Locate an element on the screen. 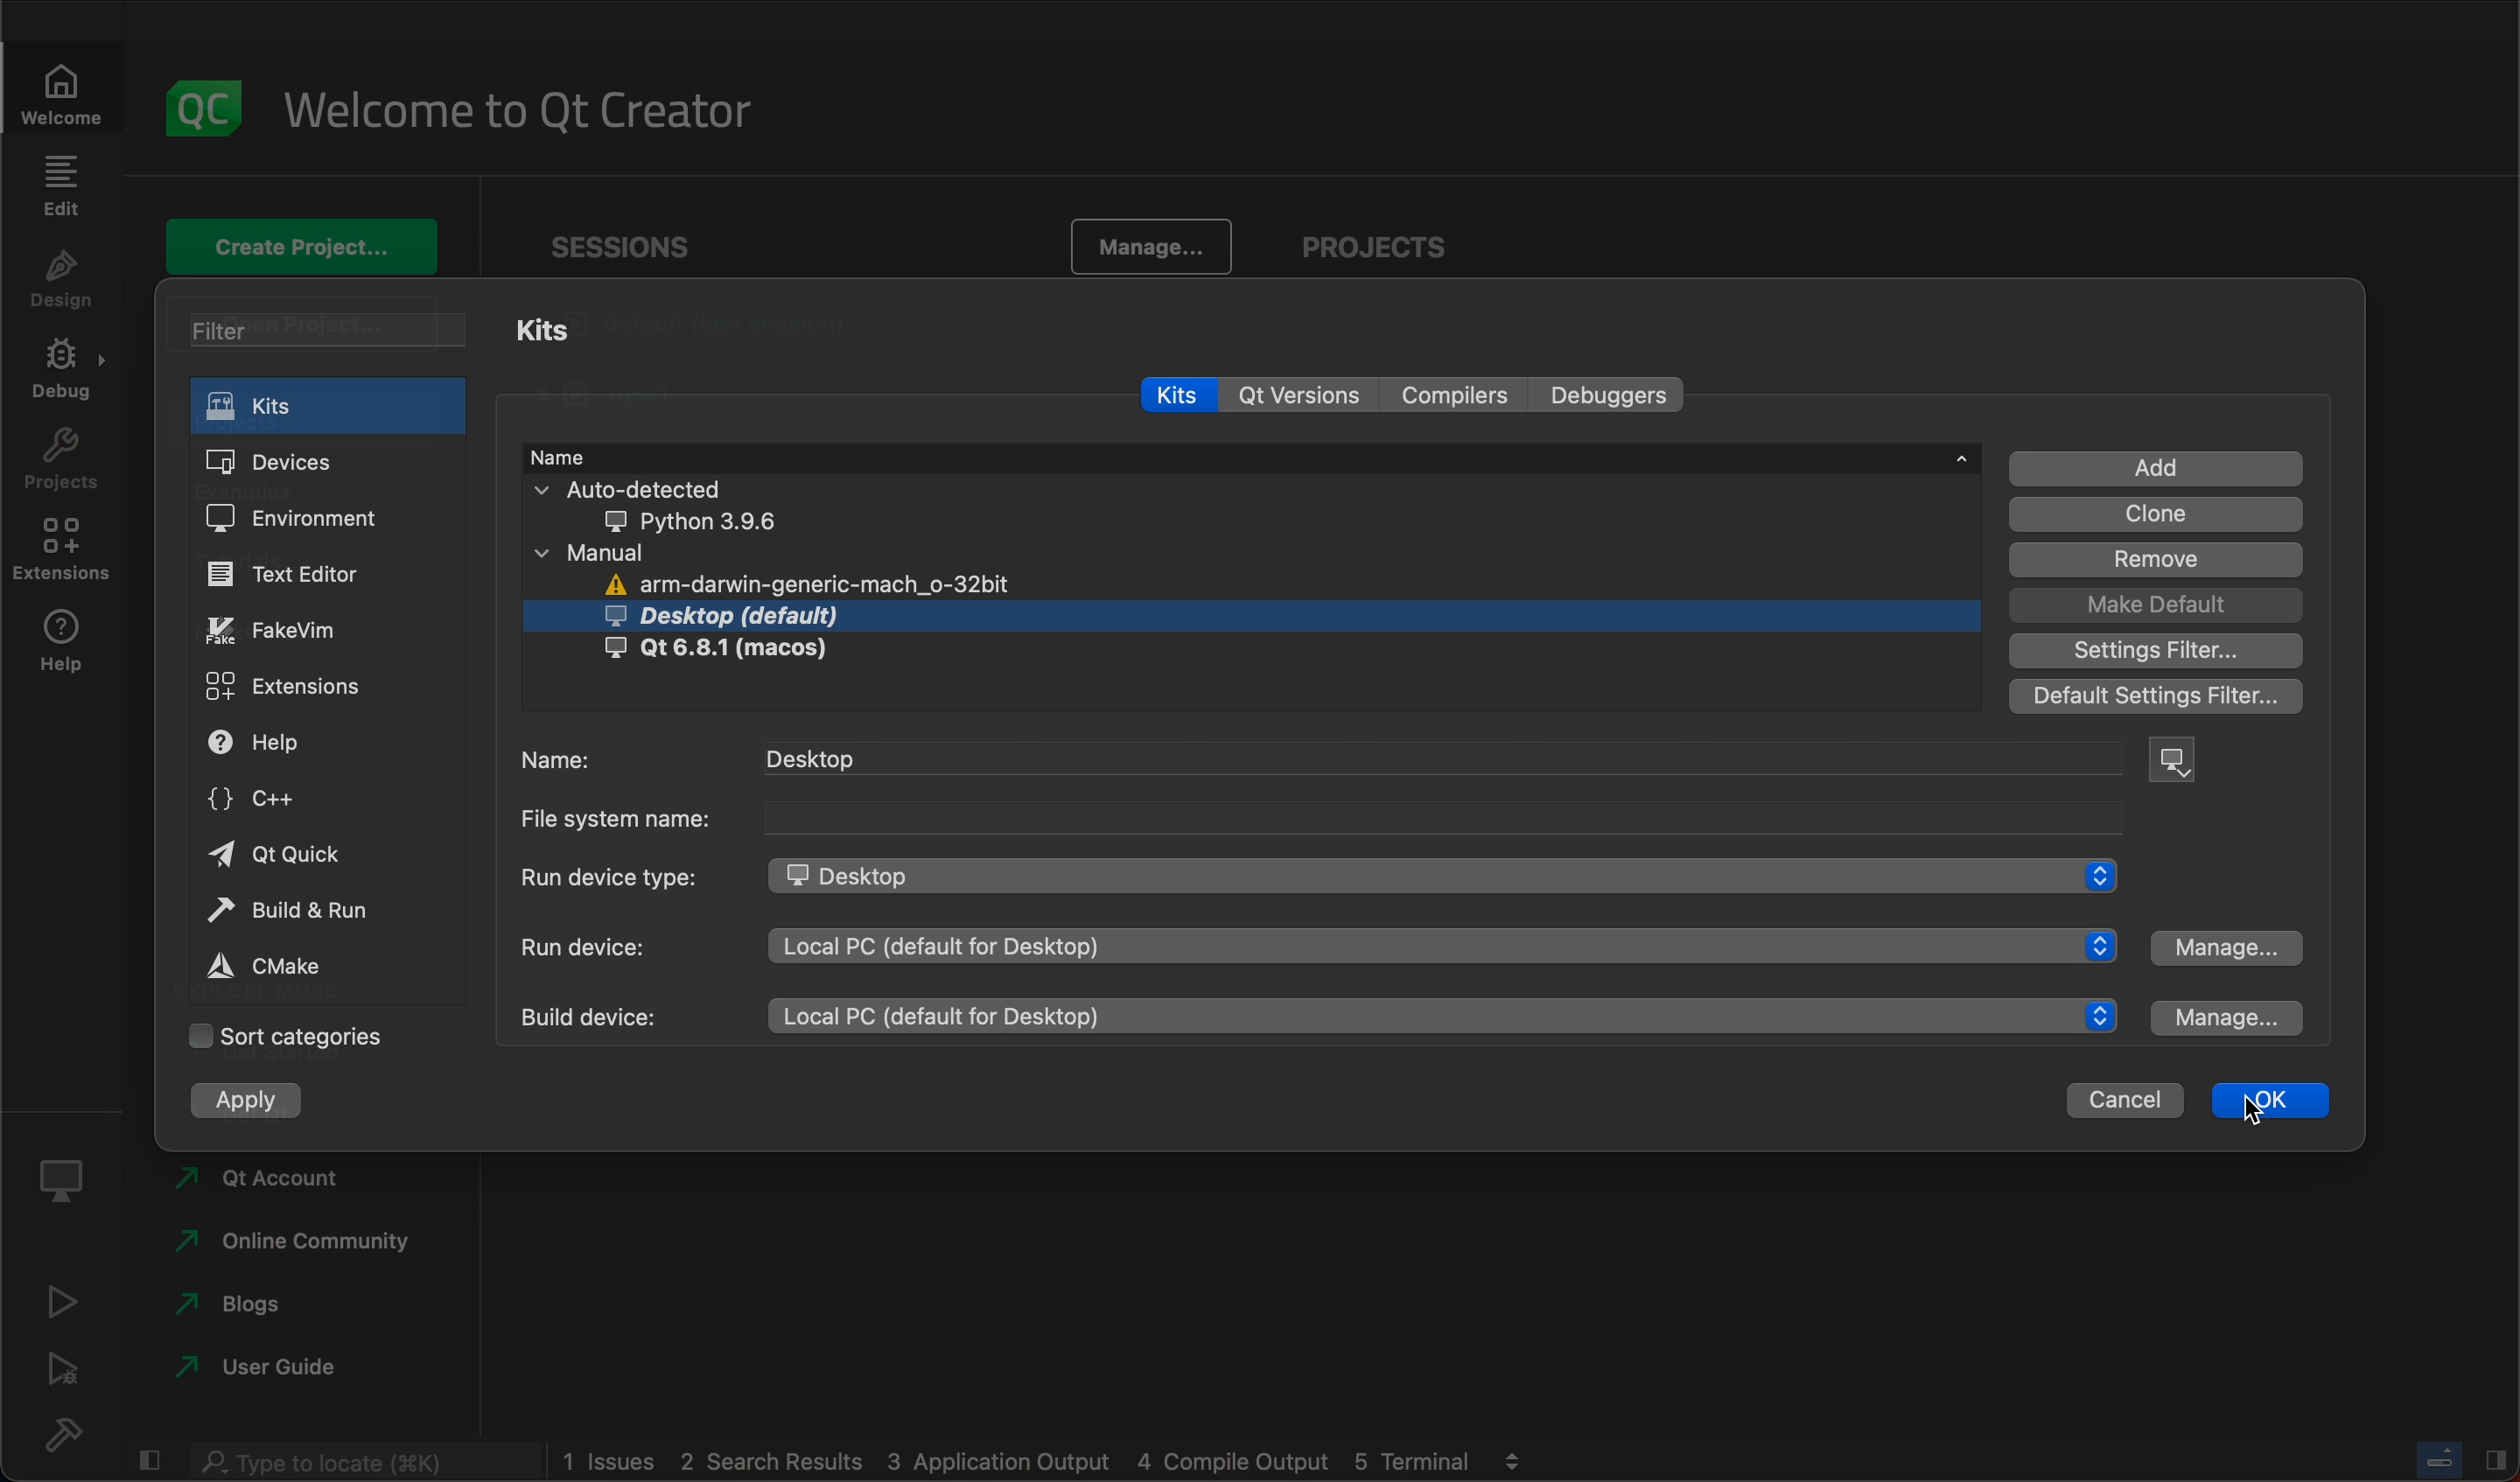 The image size is (2520, 1482). kits is located at coordinates (555, 333).